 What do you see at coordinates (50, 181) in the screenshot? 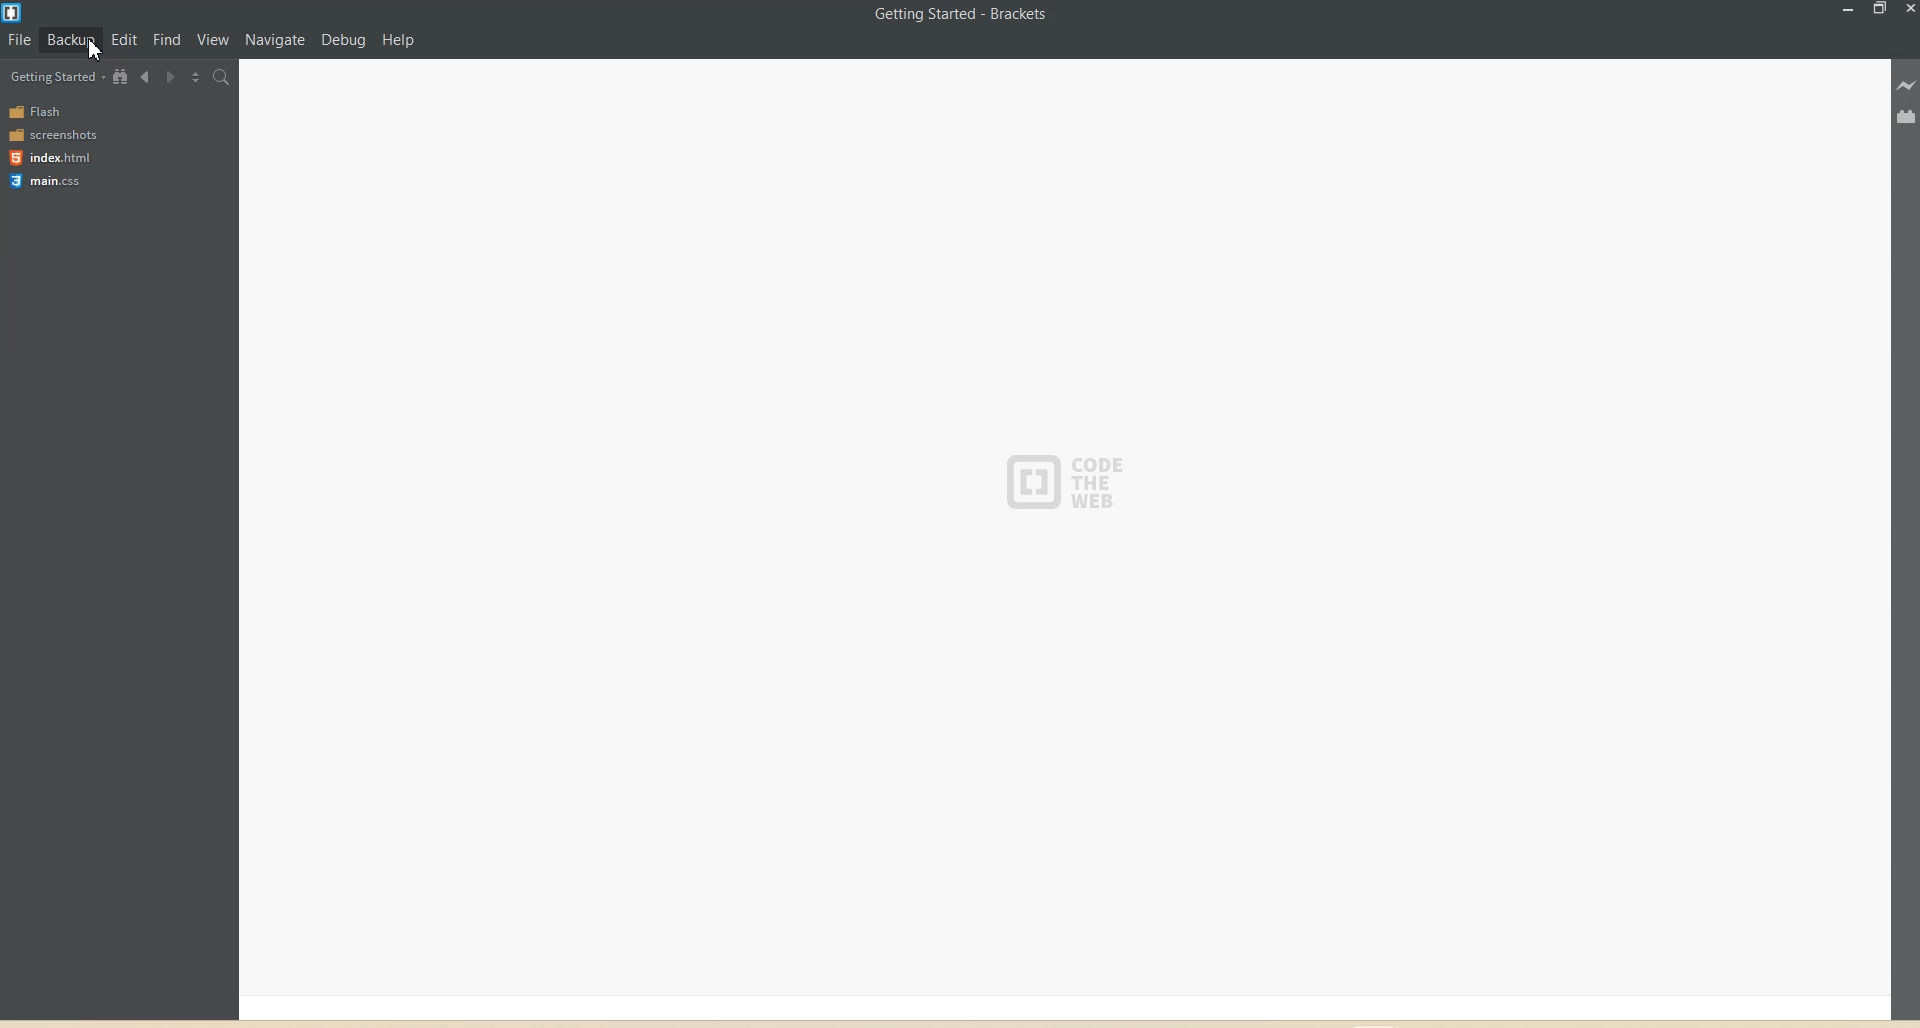
I see `main.css` at bounding box center [50, 181].